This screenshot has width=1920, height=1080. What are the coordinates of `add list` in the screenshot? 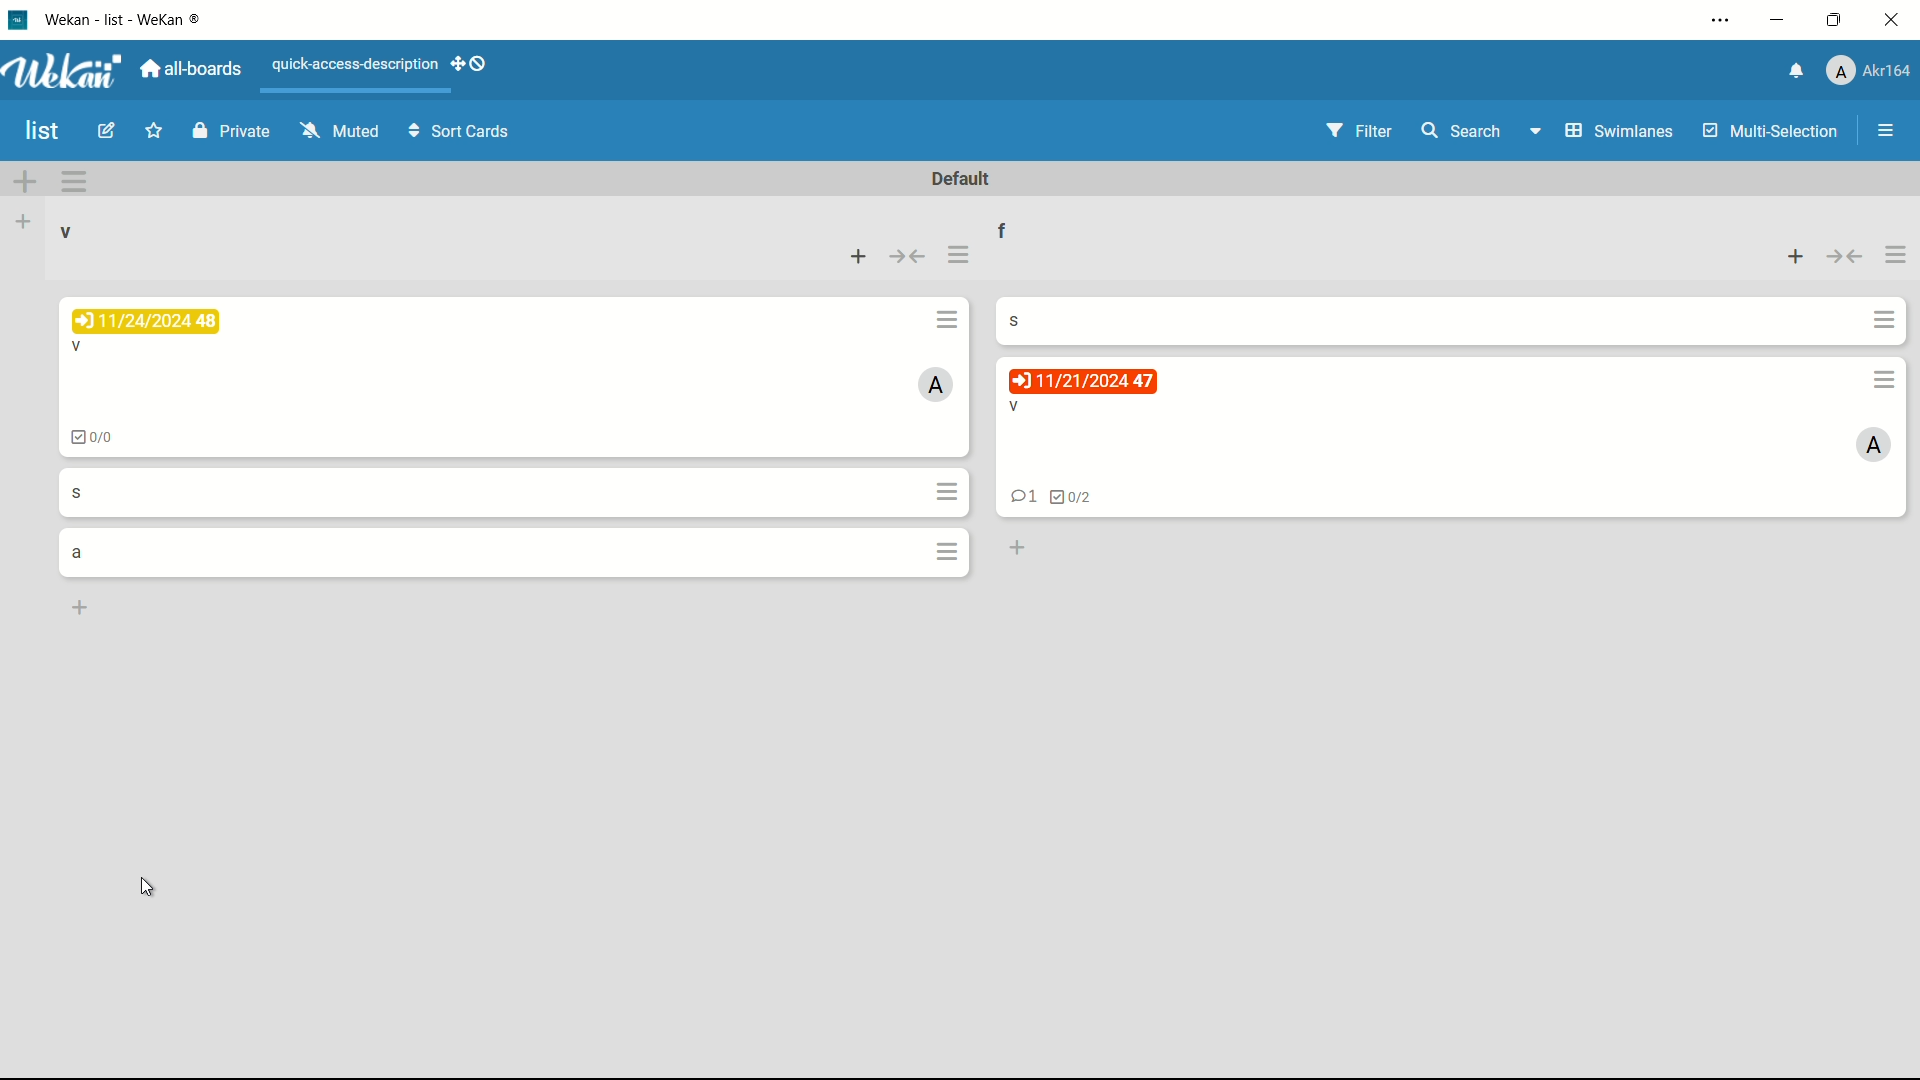 It's located at (26, 221).